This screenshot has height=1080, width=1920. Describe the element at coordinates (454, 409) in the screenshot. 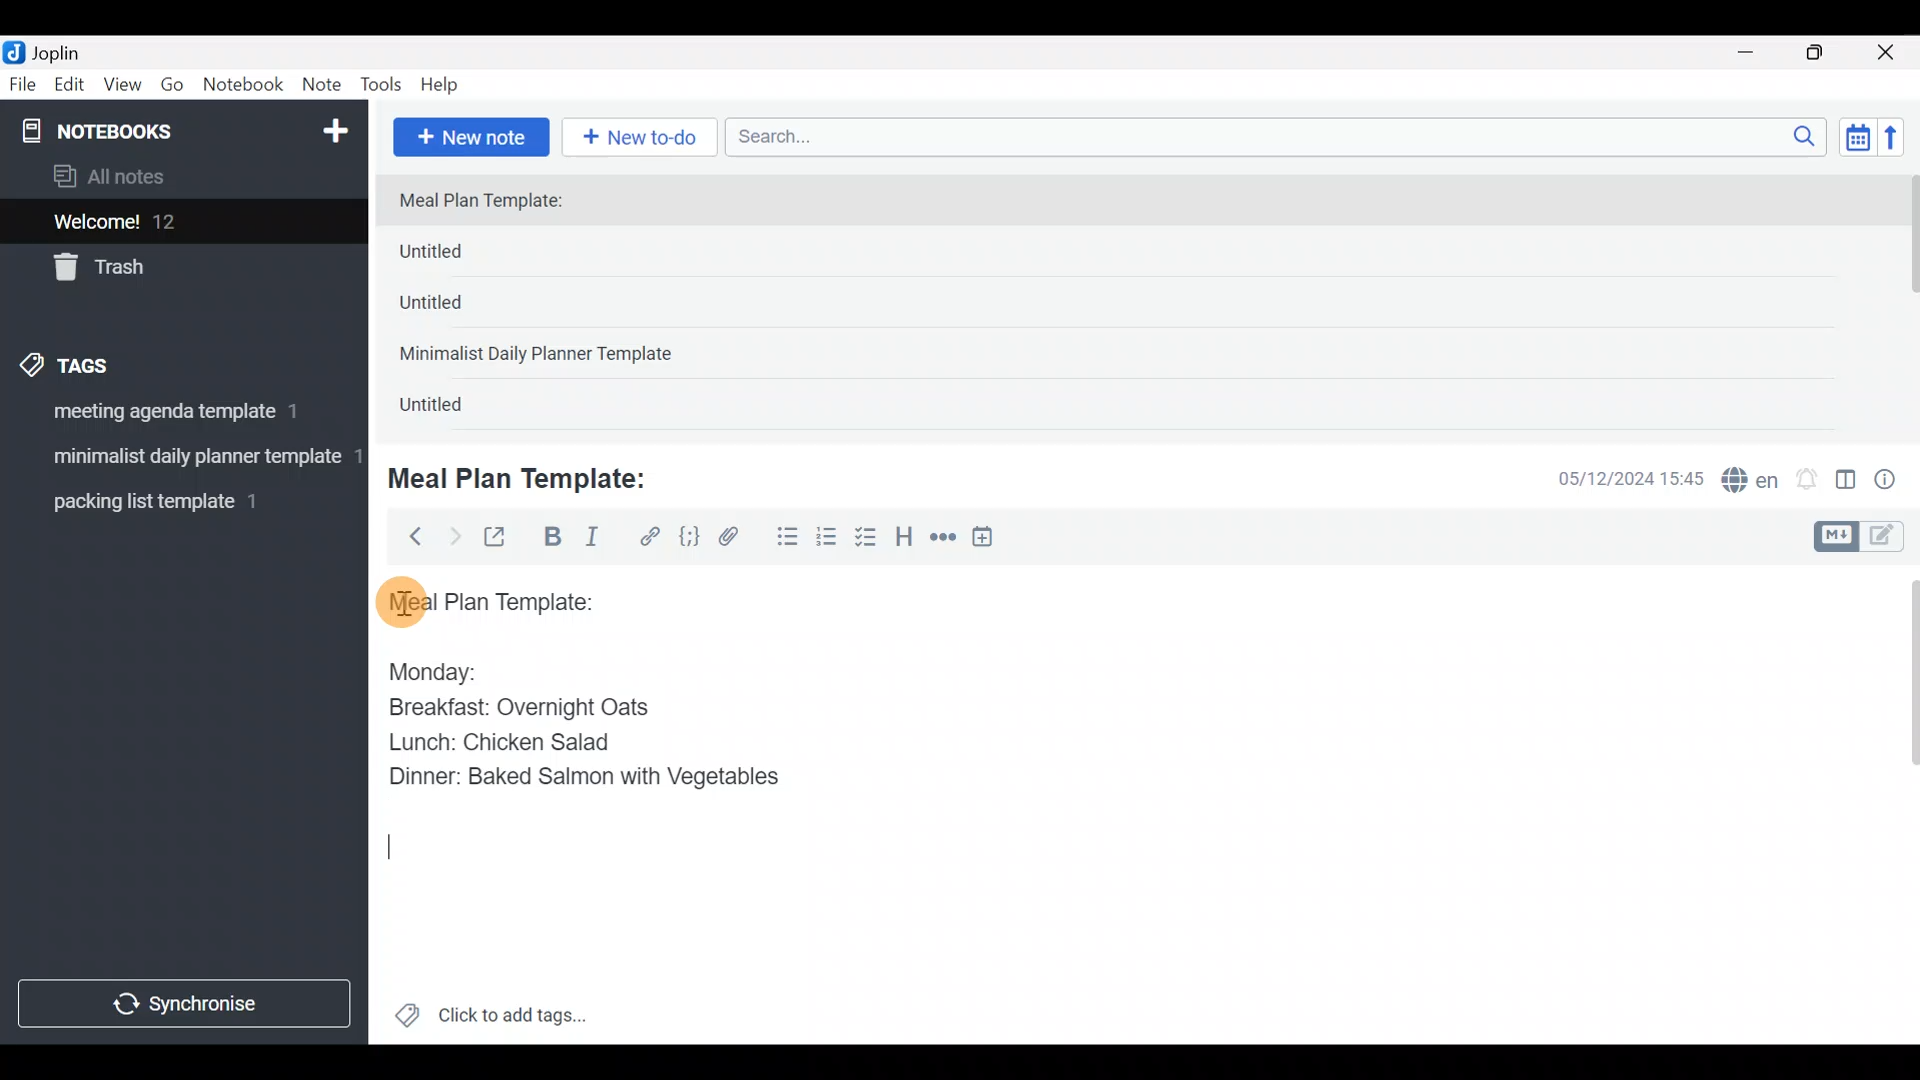

I see `Untitled` at that location.